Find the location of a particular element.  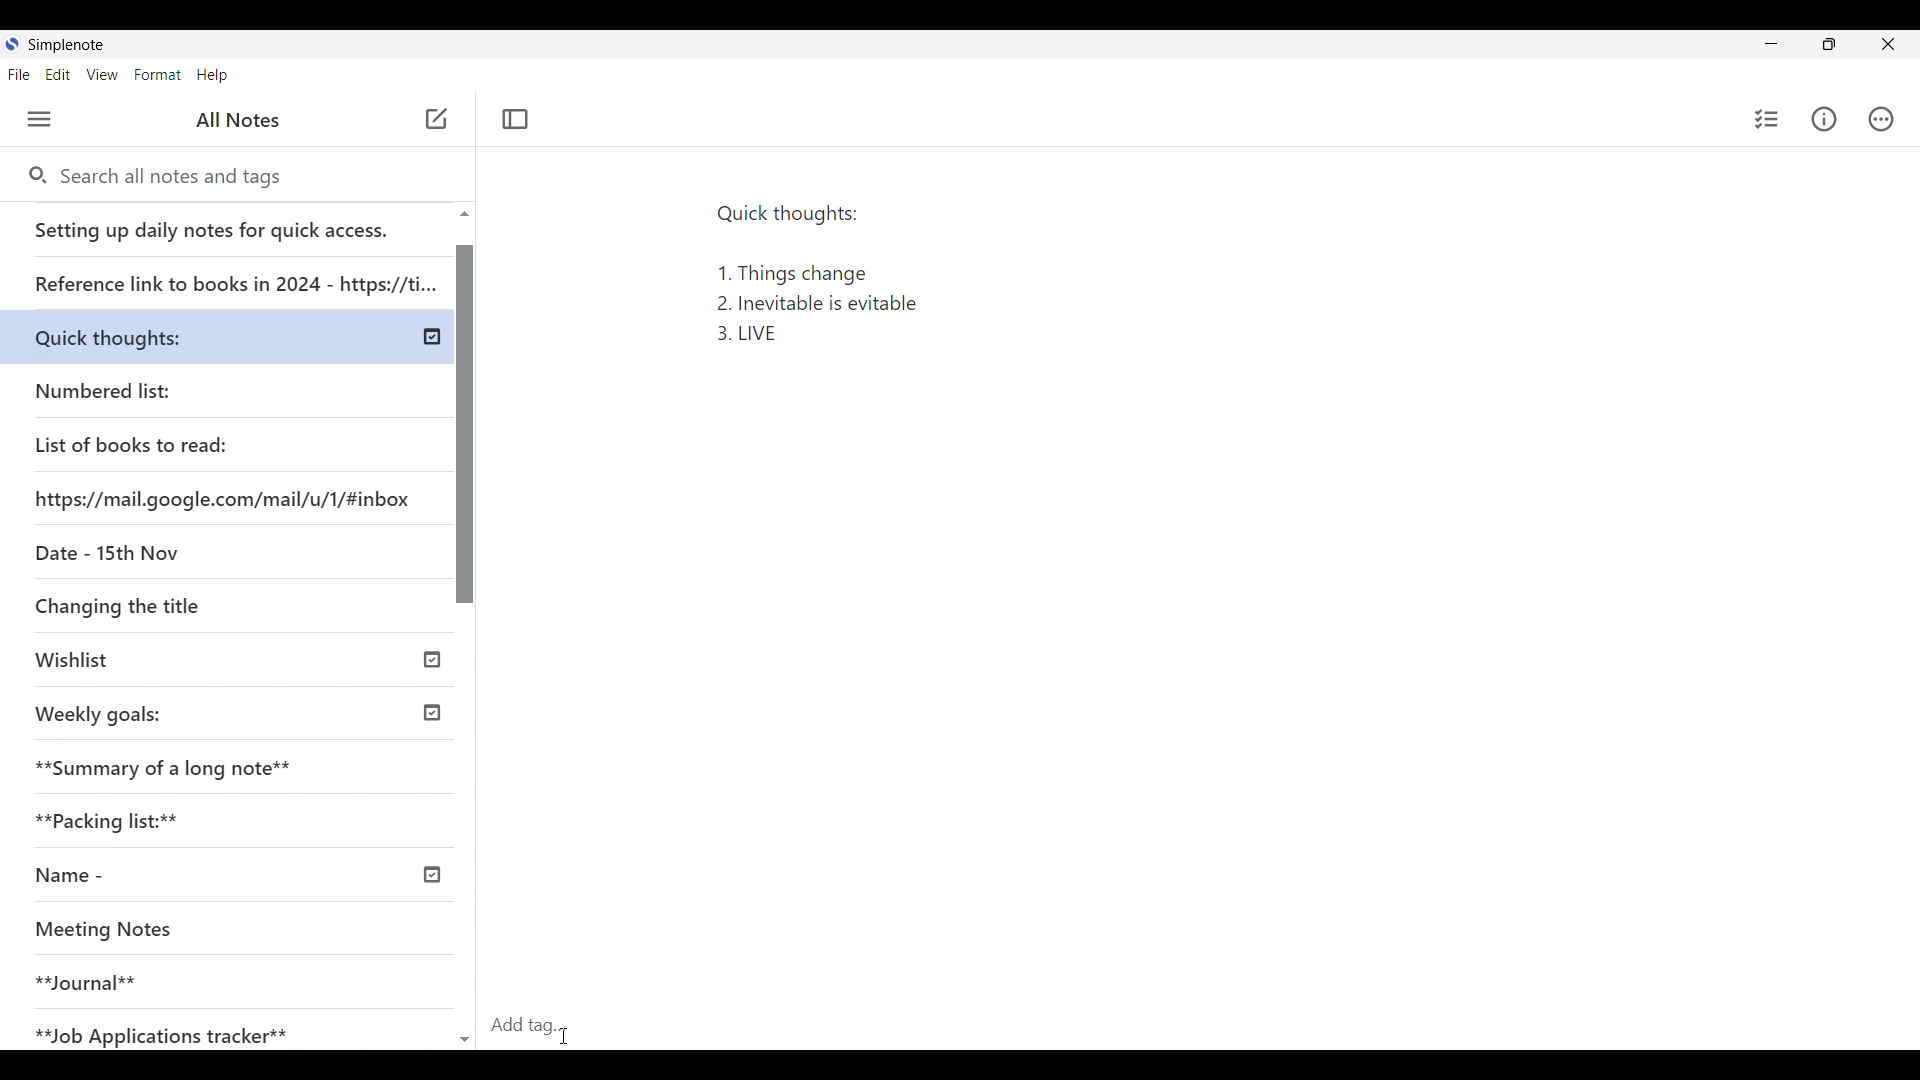

published is located at coordinates (432, 714).